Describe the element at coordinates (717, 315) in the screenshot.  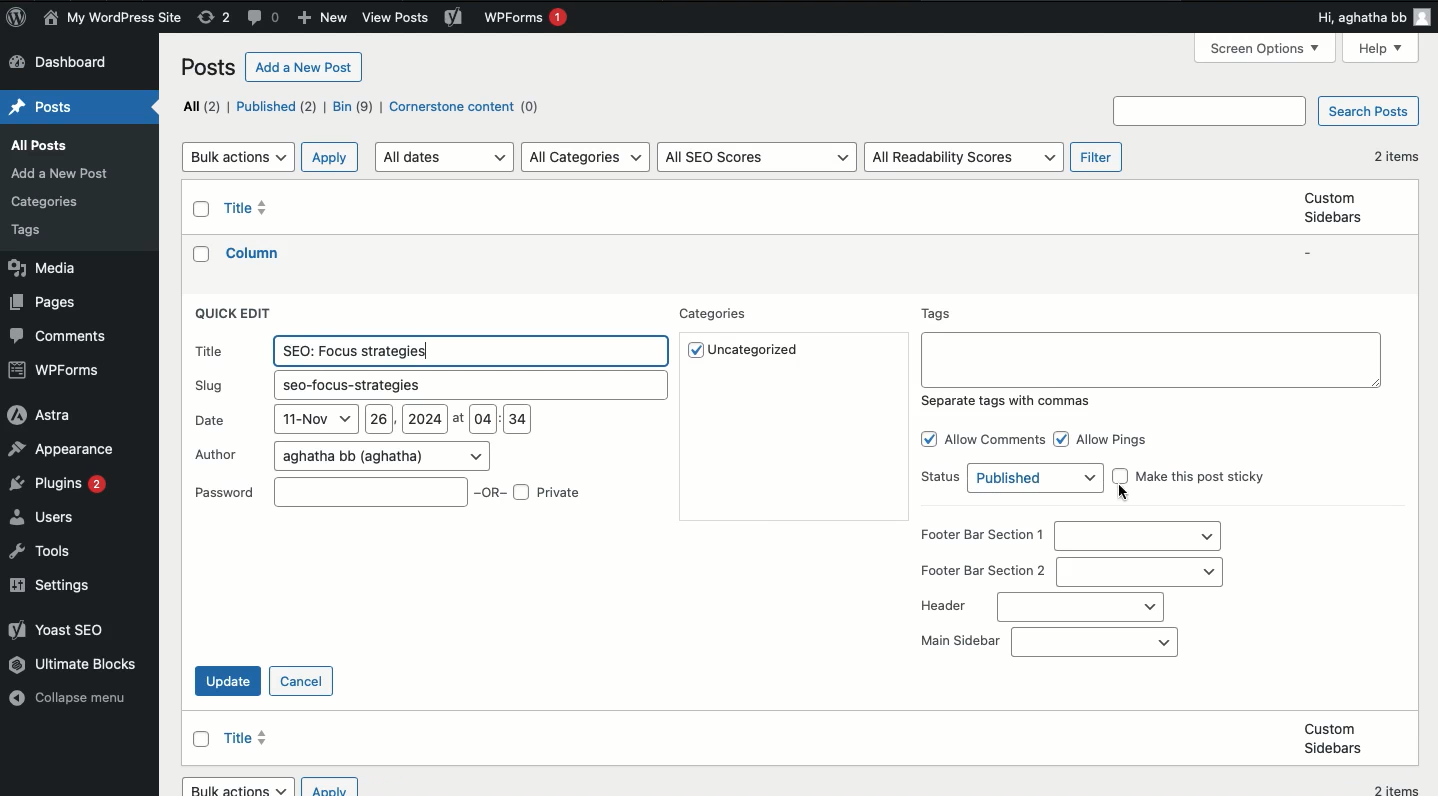
I see `Categories` at that location.